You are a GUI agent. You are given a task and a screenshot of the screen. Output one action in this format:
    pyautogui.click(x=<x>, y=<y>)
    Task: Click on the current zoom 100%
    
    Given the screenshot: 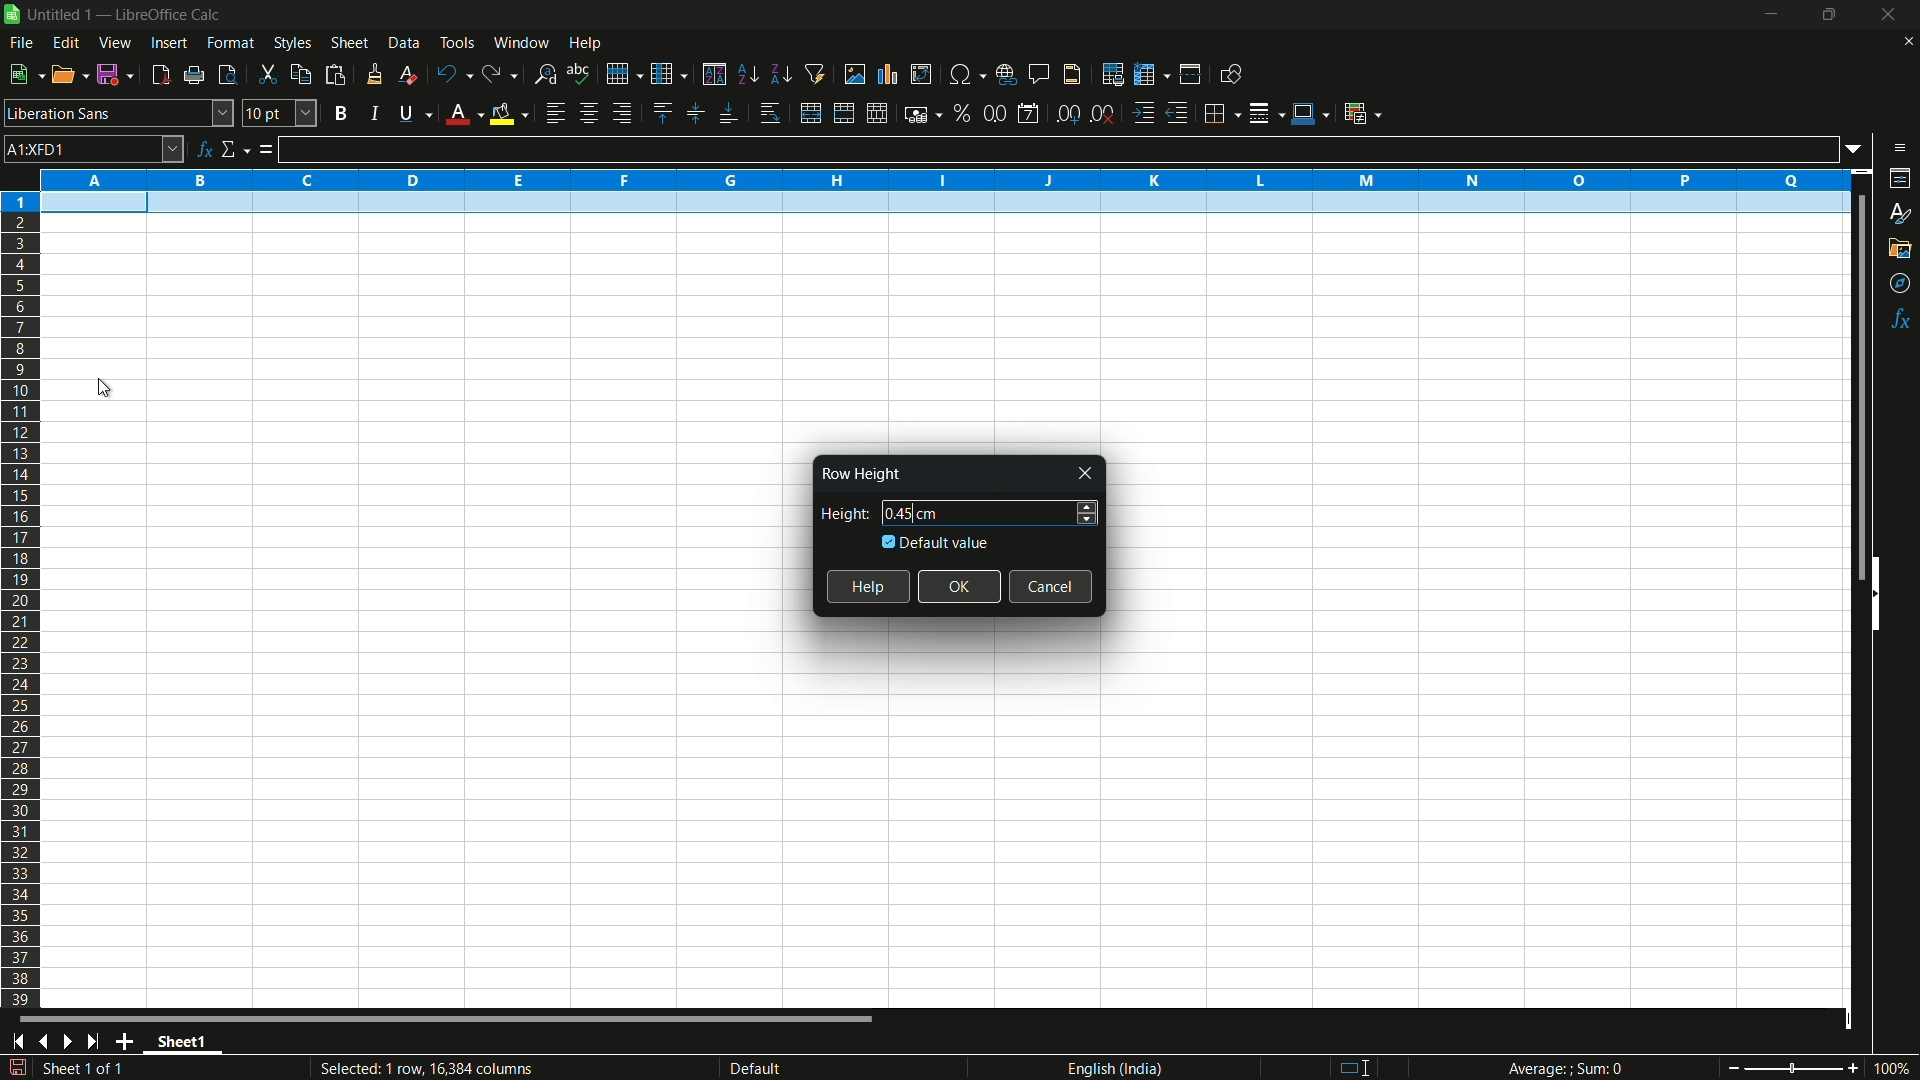 What is the action you would take?
    pyautogui.click(x=1895, y=1068)
    